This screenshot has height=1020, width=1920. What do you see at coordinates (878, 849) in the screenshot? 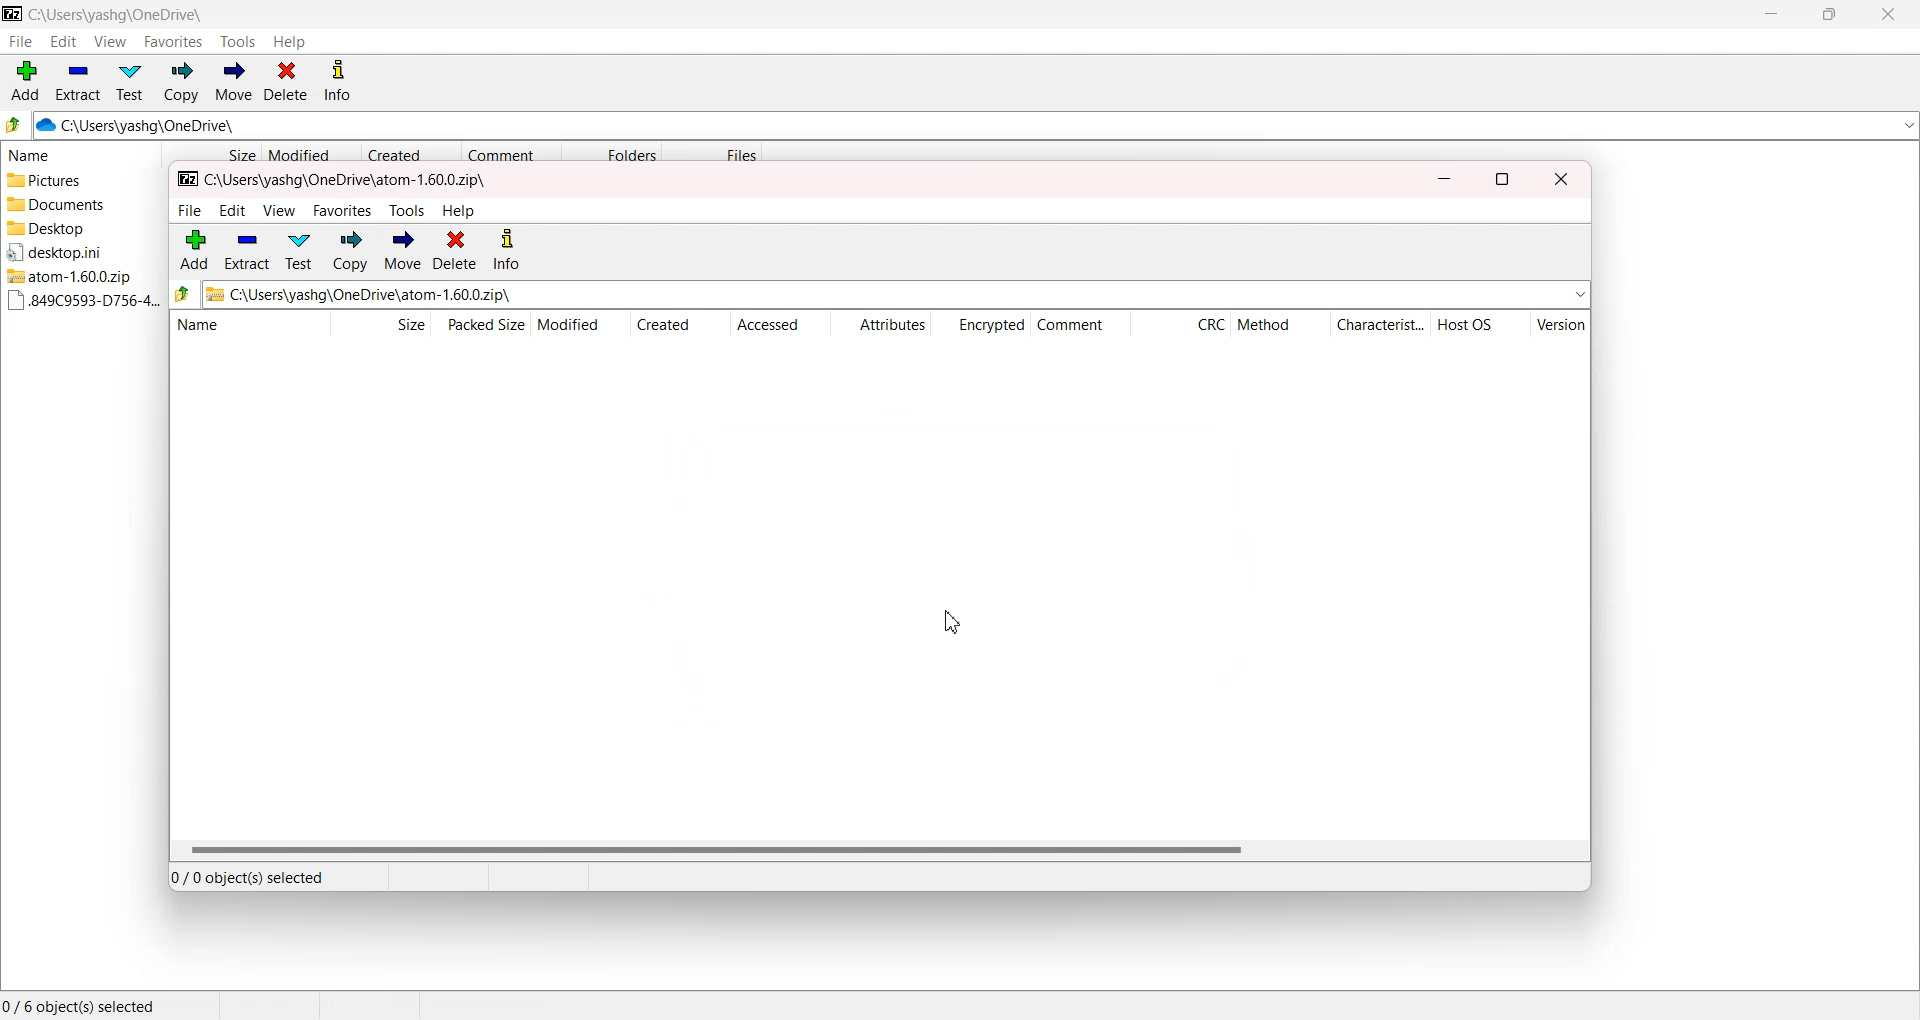
I see `Horizontal Scroll bar` at bounding box center [878, 849].